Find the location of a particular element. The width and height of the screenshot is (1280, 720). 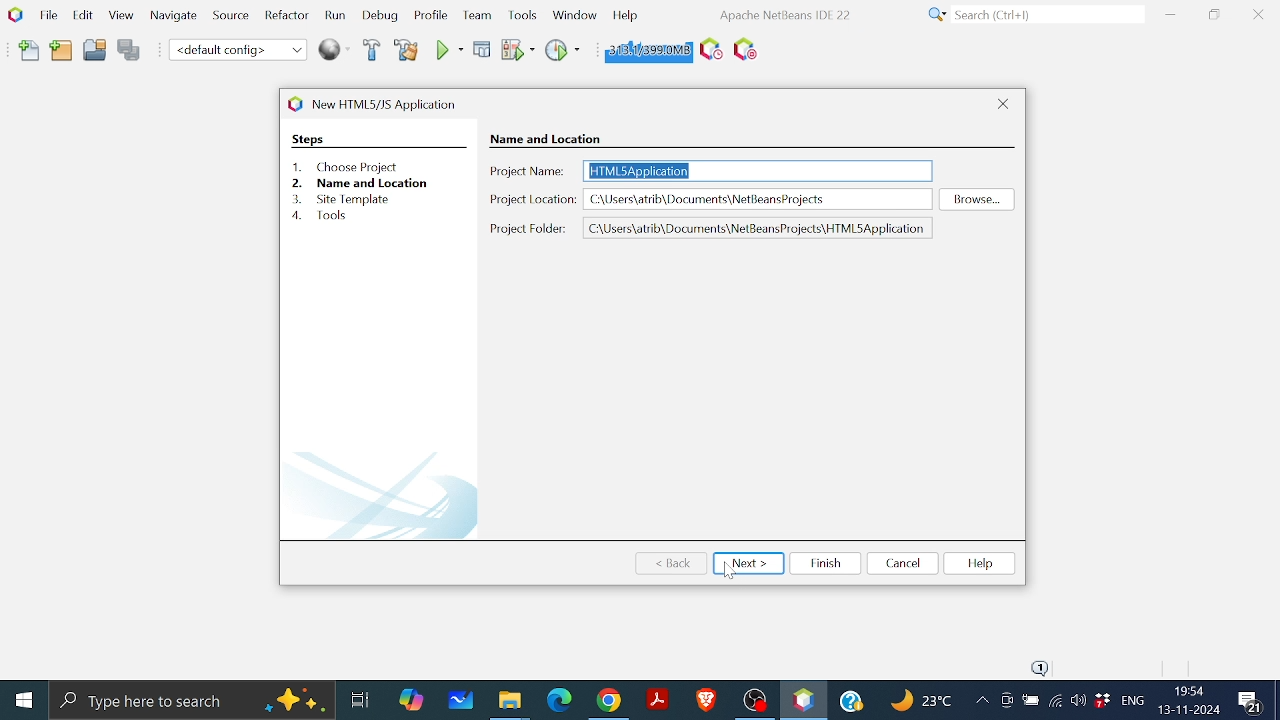

2. Name and location is located at coordinates (378, 182).